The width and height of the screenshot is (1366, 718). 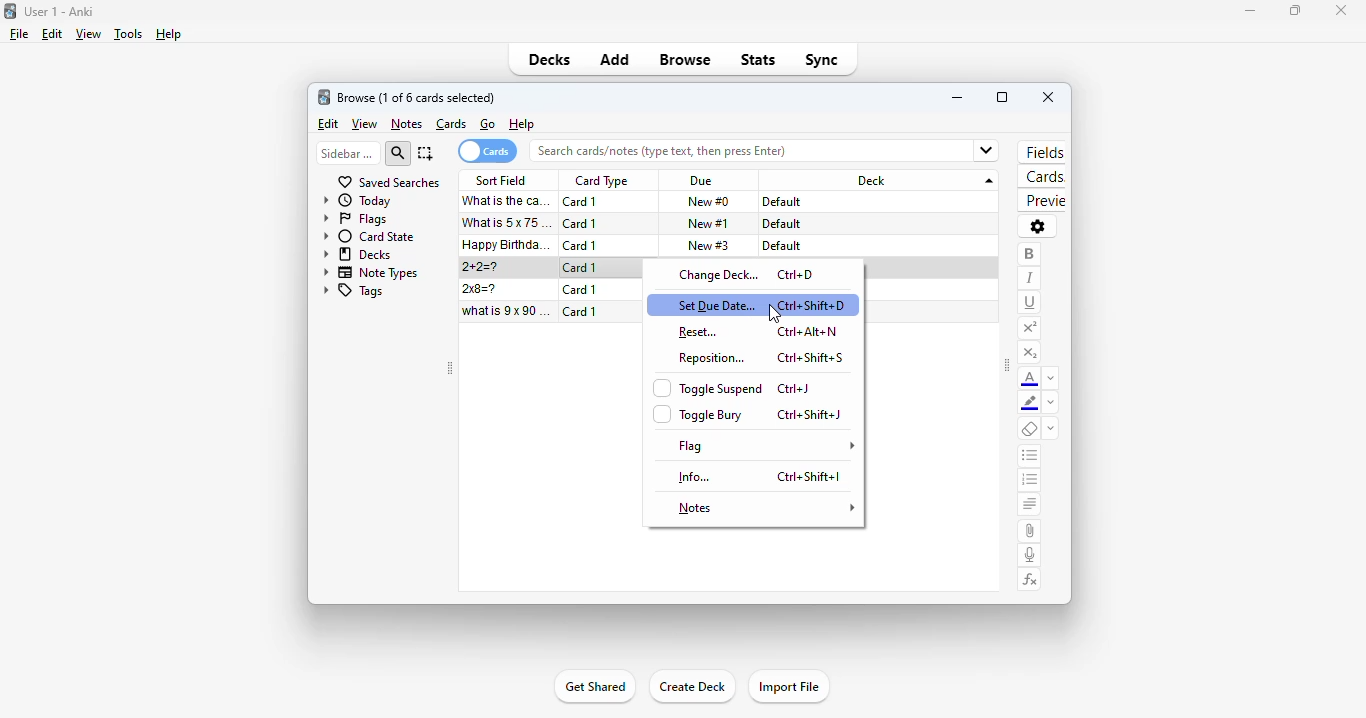 I want to click on card 1, so click(x=581, y=245).